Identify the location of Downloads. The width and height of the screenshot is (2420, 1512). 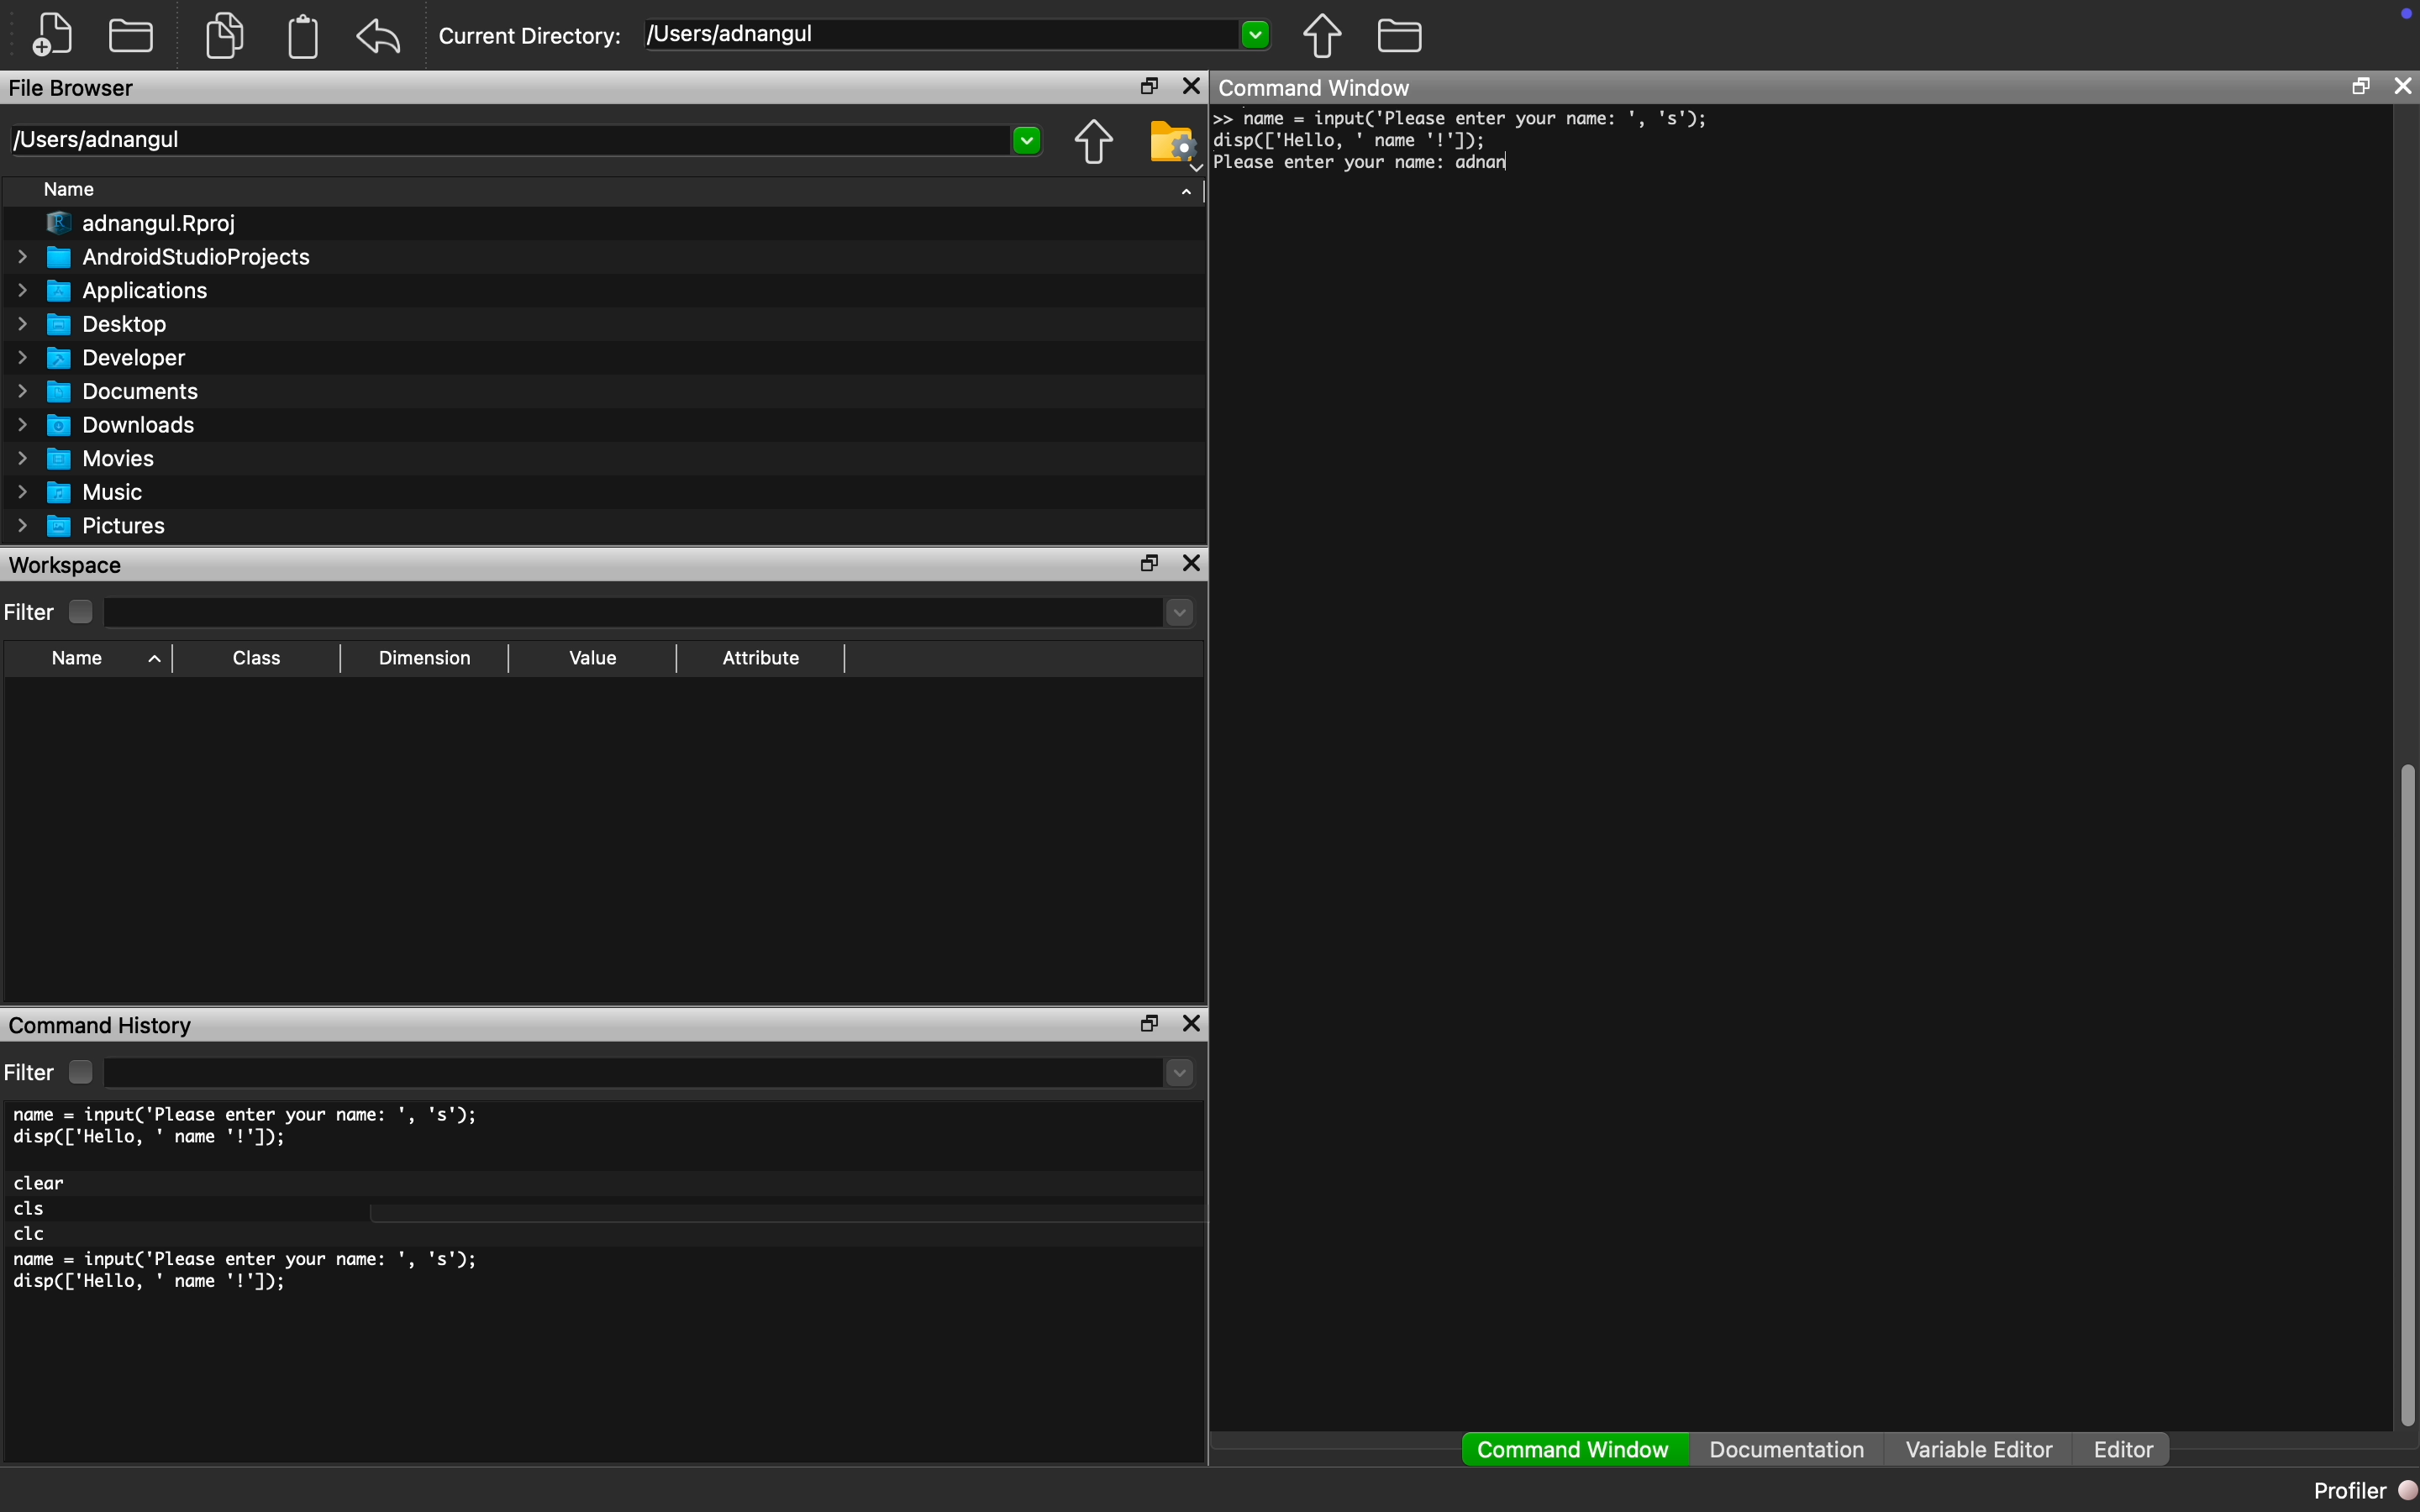
(109, 424).